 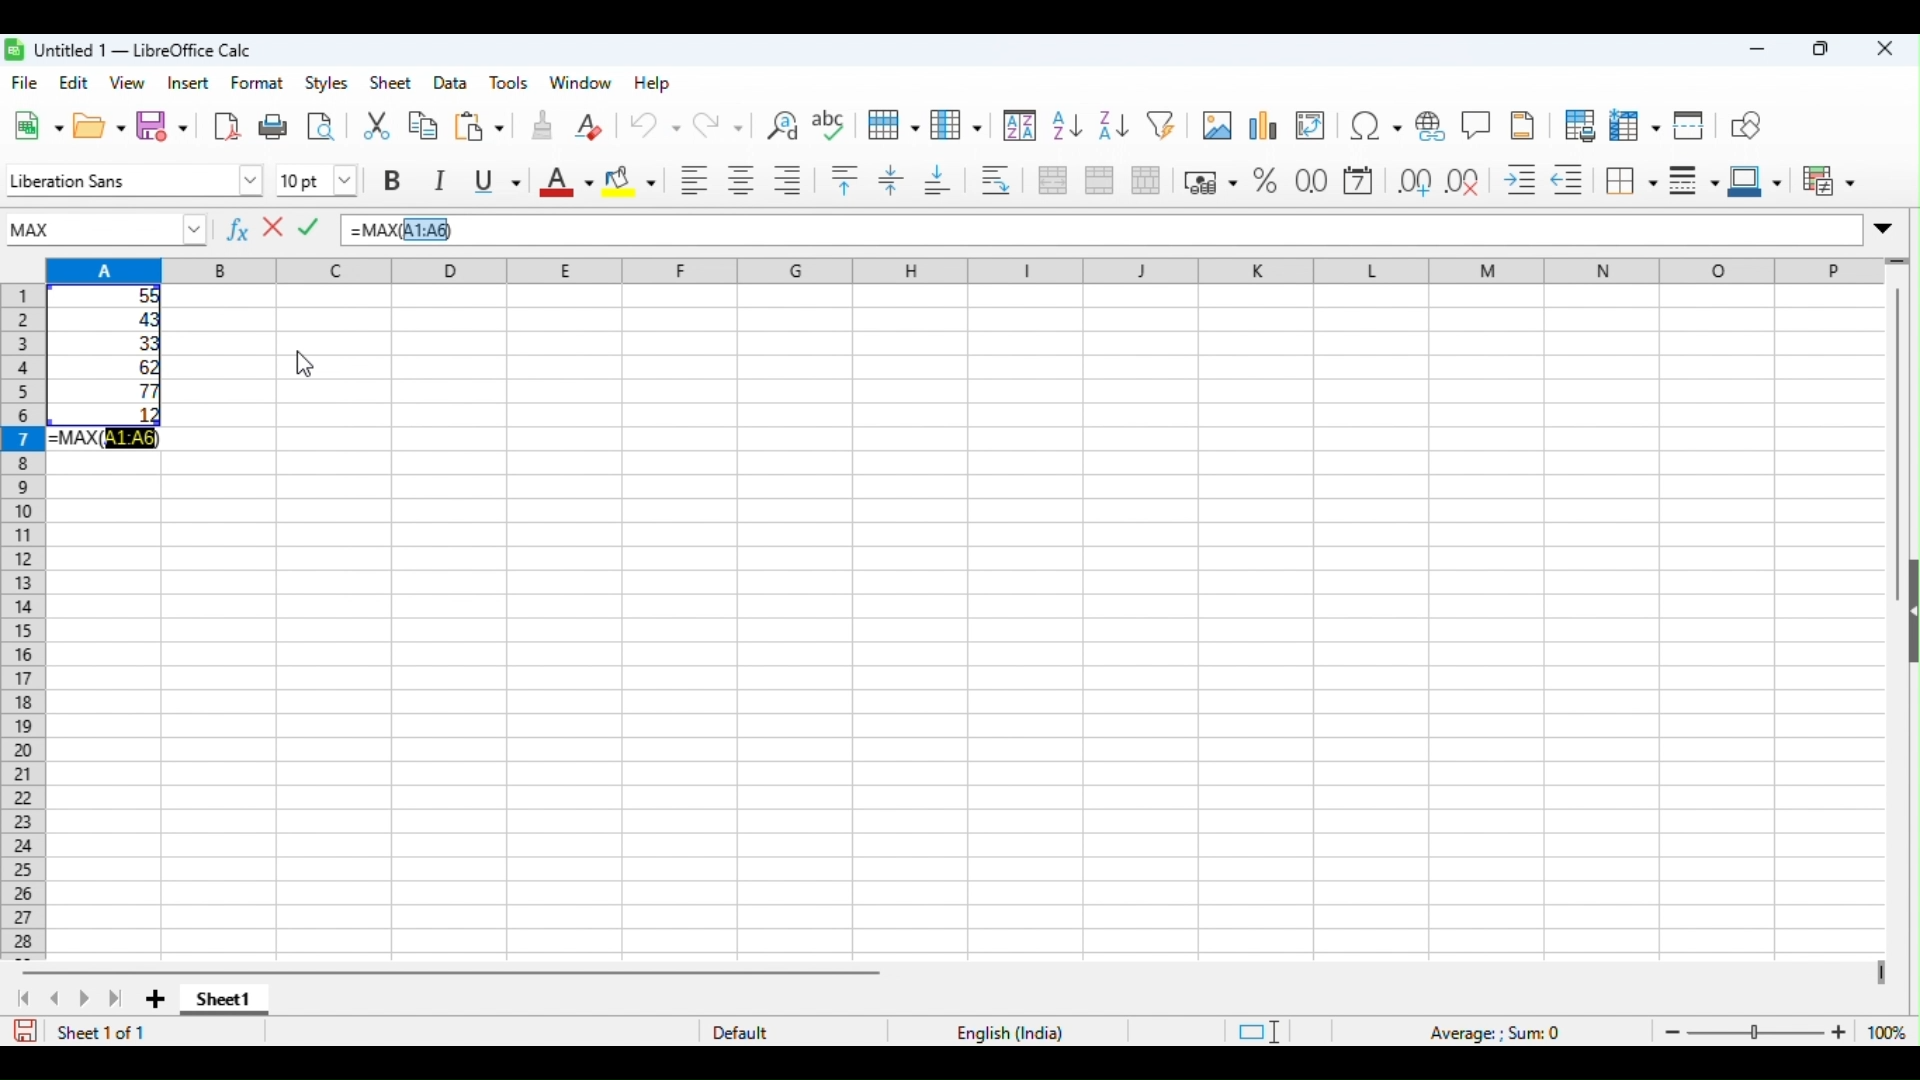 I want to click on rows, so click(x=894, y=126).